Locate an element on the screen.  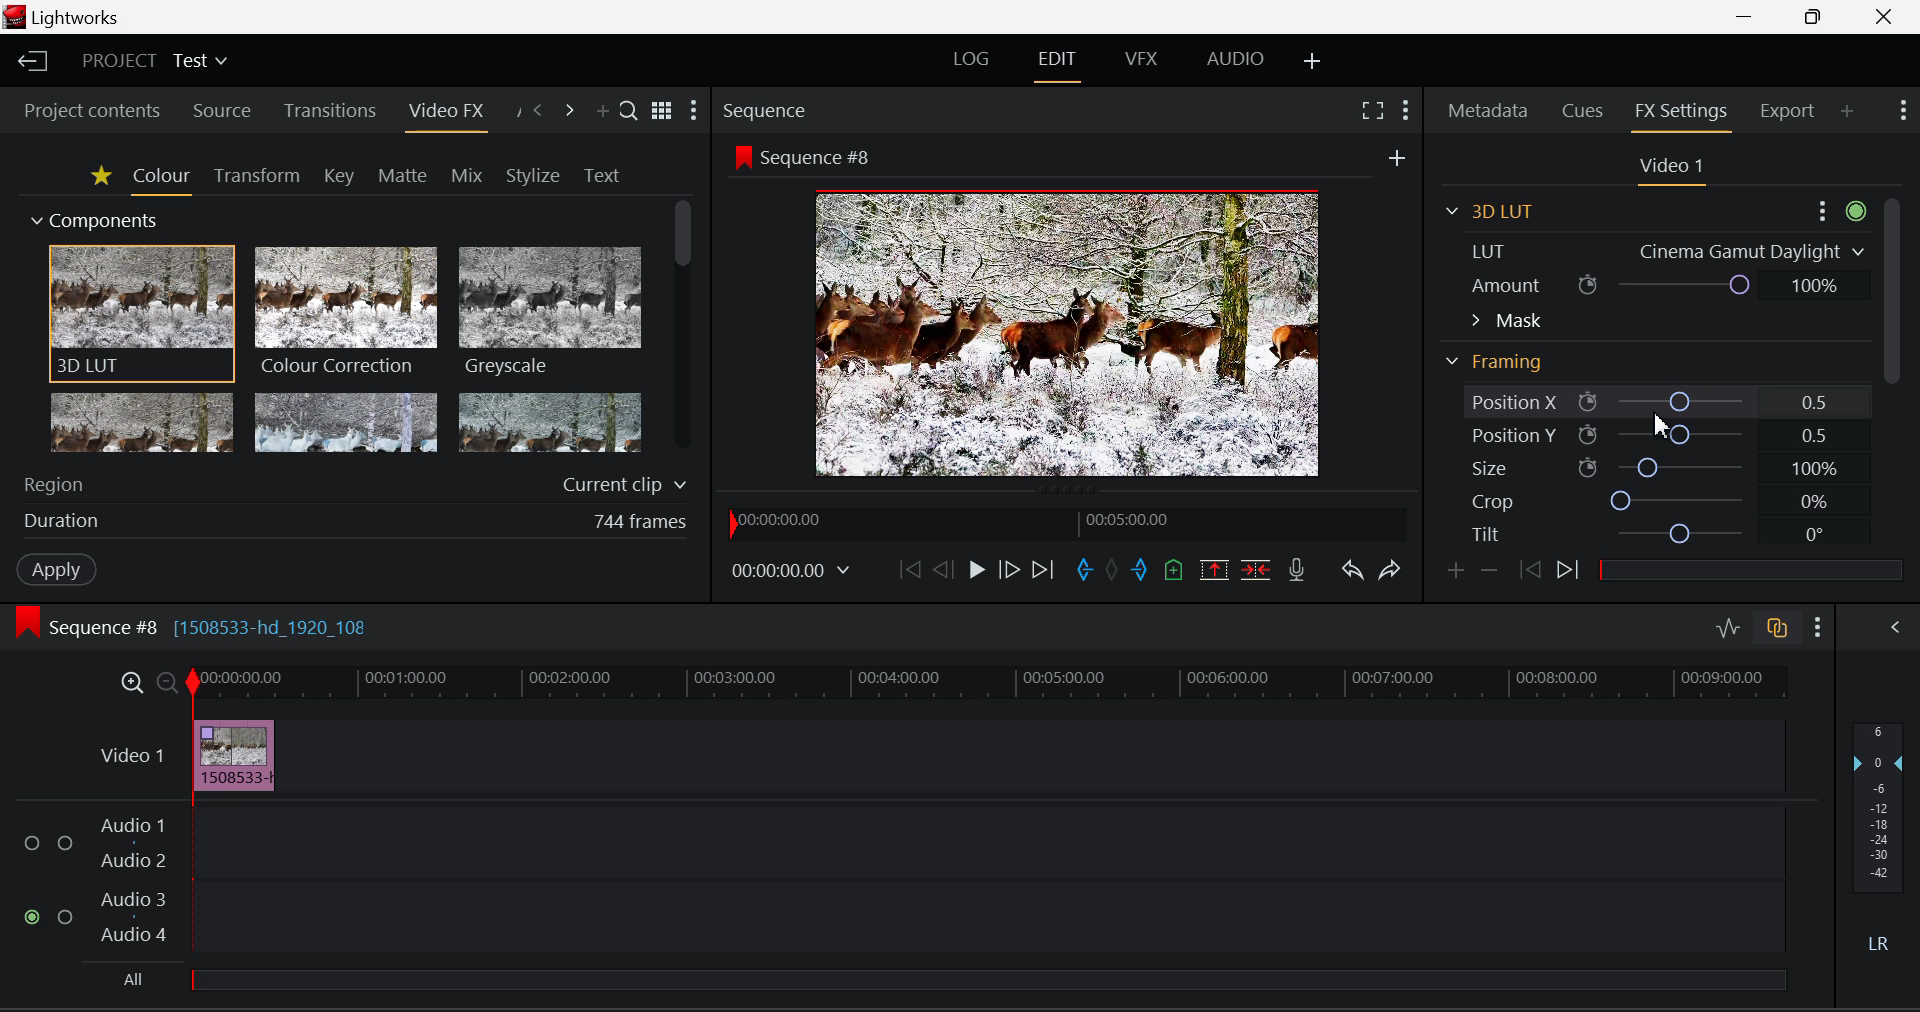
Audio 2 is located at coordinates (136, 862).